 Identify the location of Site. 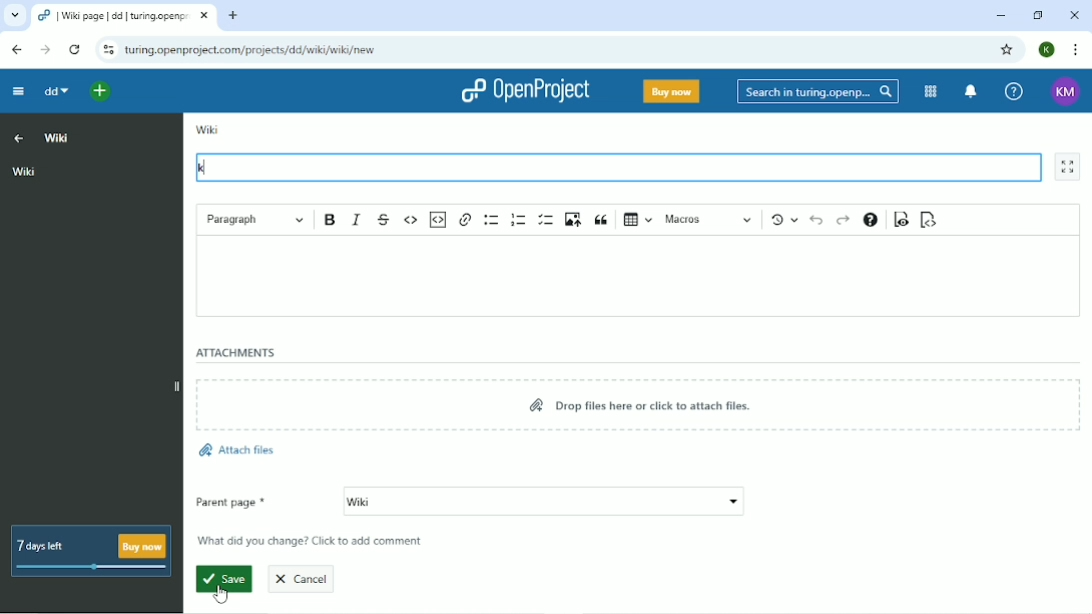
(253, 51).